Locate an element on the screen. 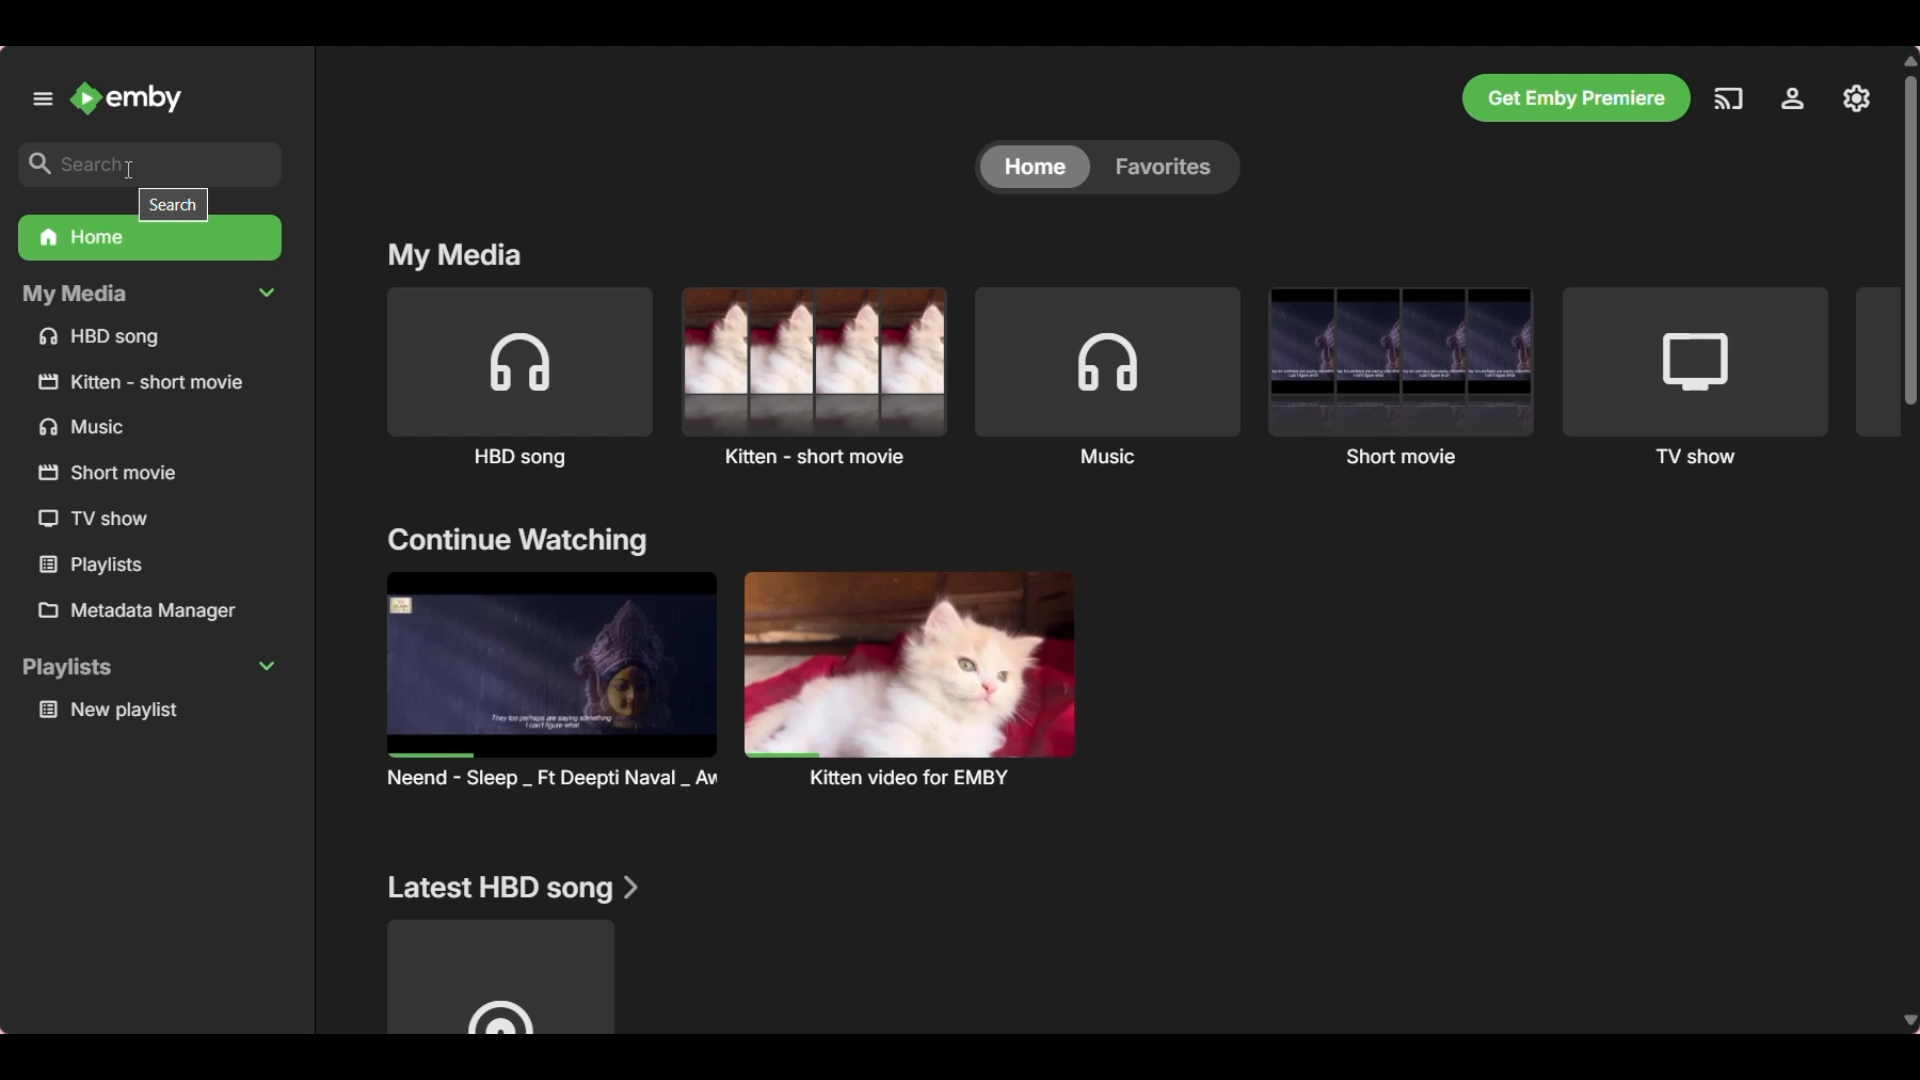  Section title is located at coordinates (511, 889).